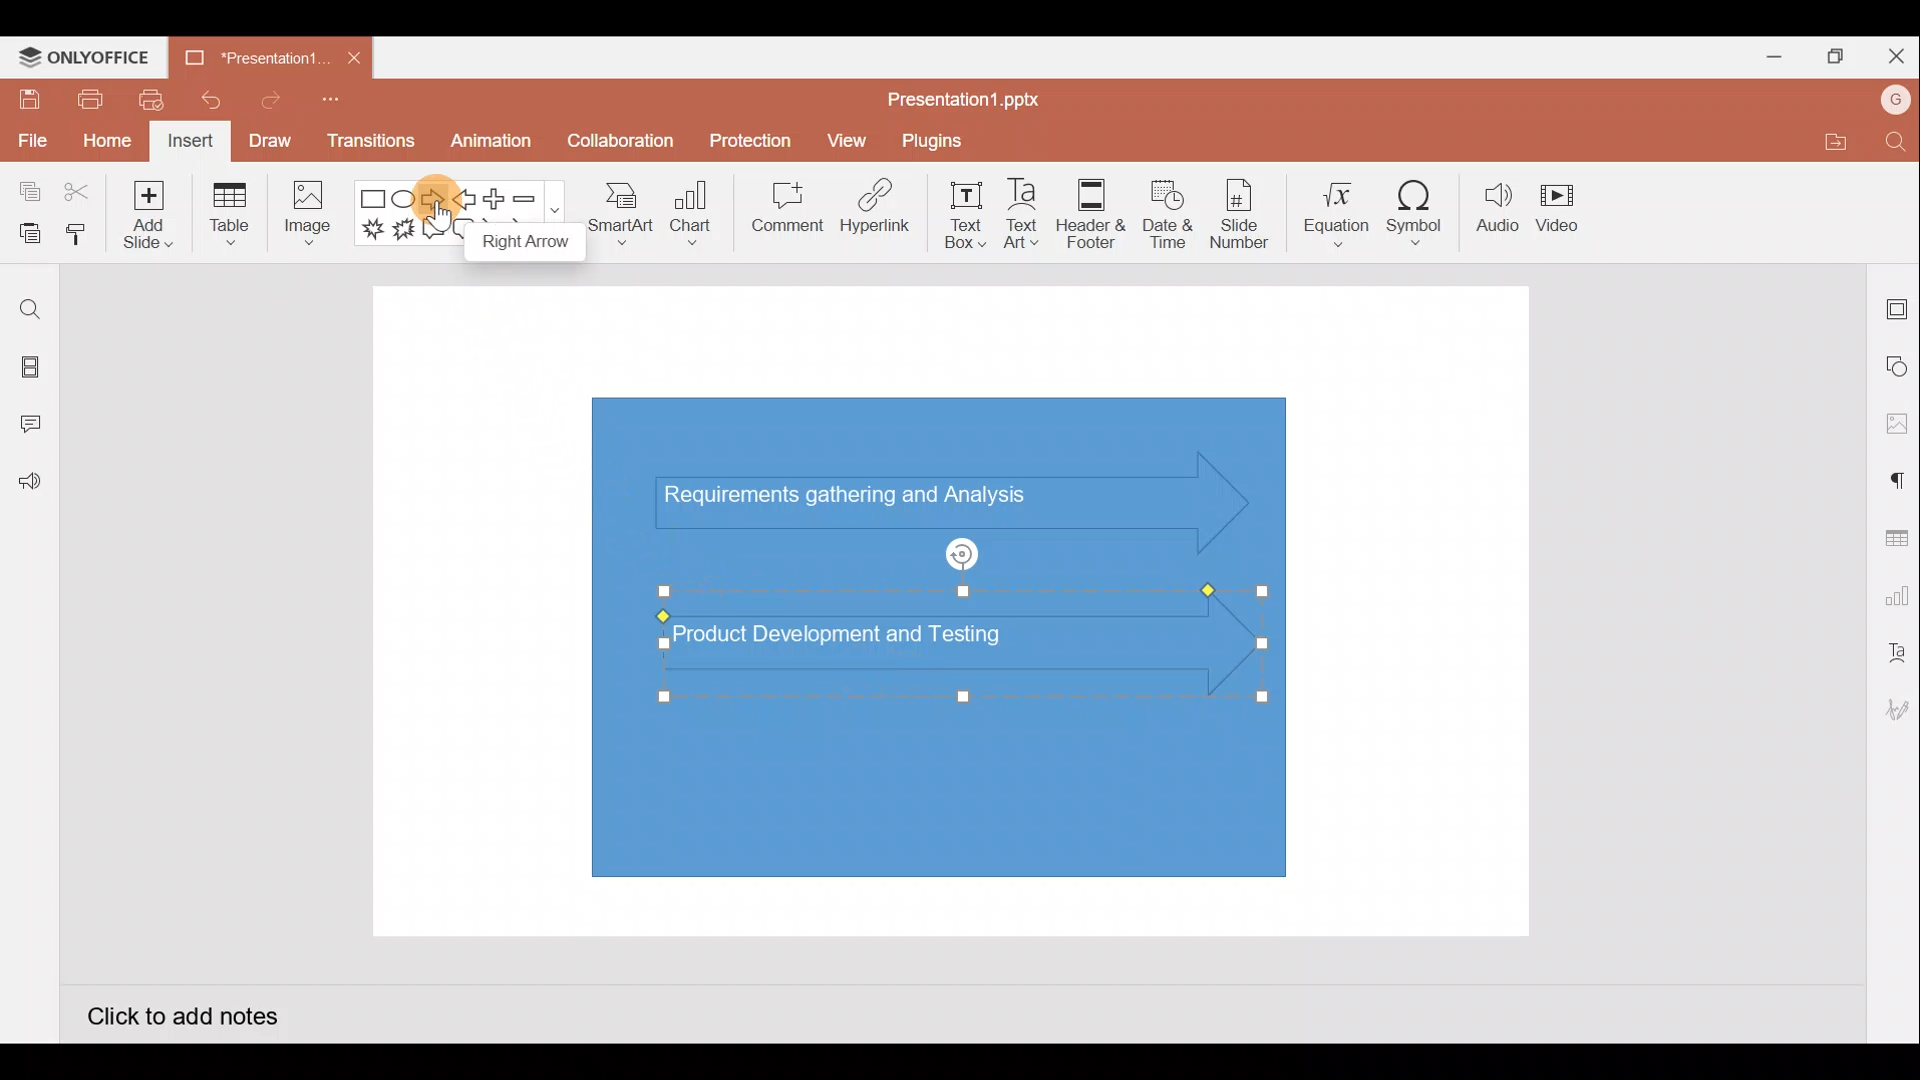 This screenshot has height=1080, width=1920. What do you see at coordinates (745, 141) in the screenshot?
I see `Protection` at bounding box center [745, 141].